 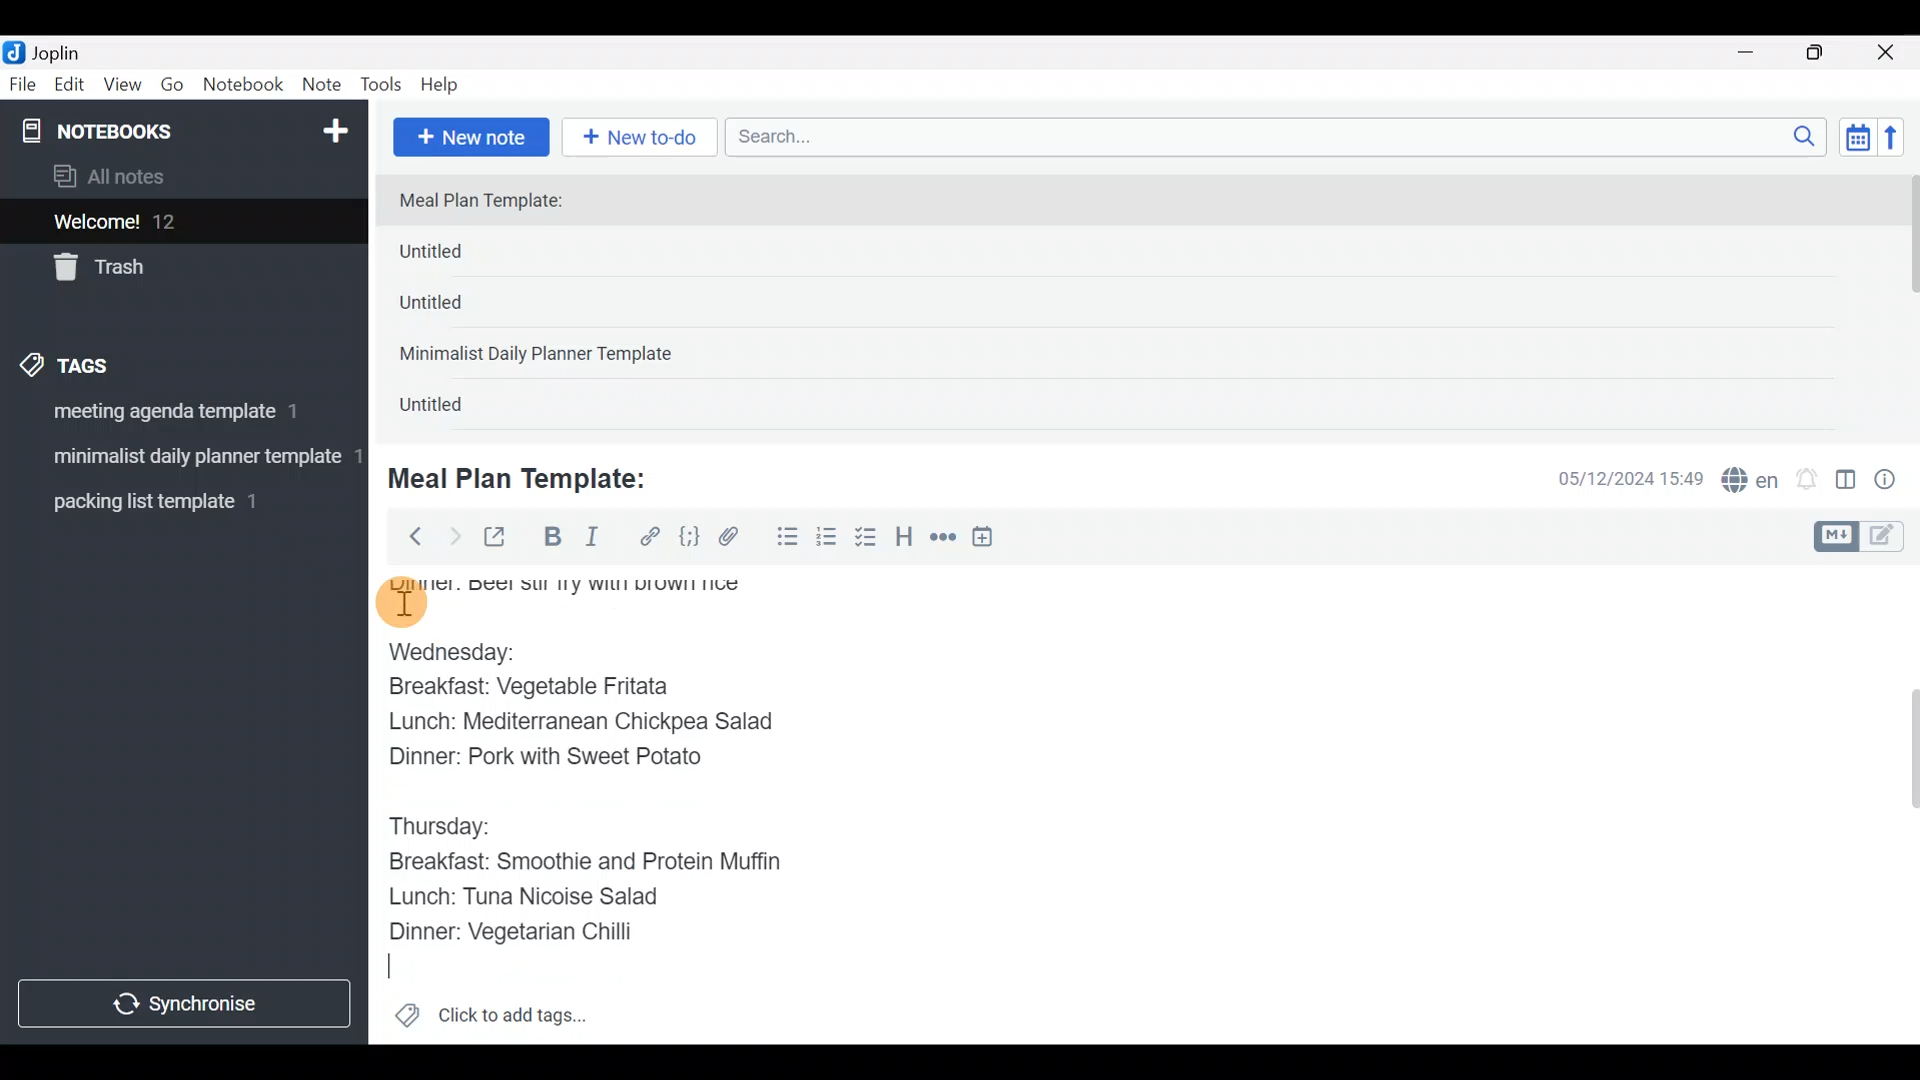 What do you see at coordinates (1847, 482) in the screenshot?
I see `Toggle editor layout` at bounding box center [1847, 482].